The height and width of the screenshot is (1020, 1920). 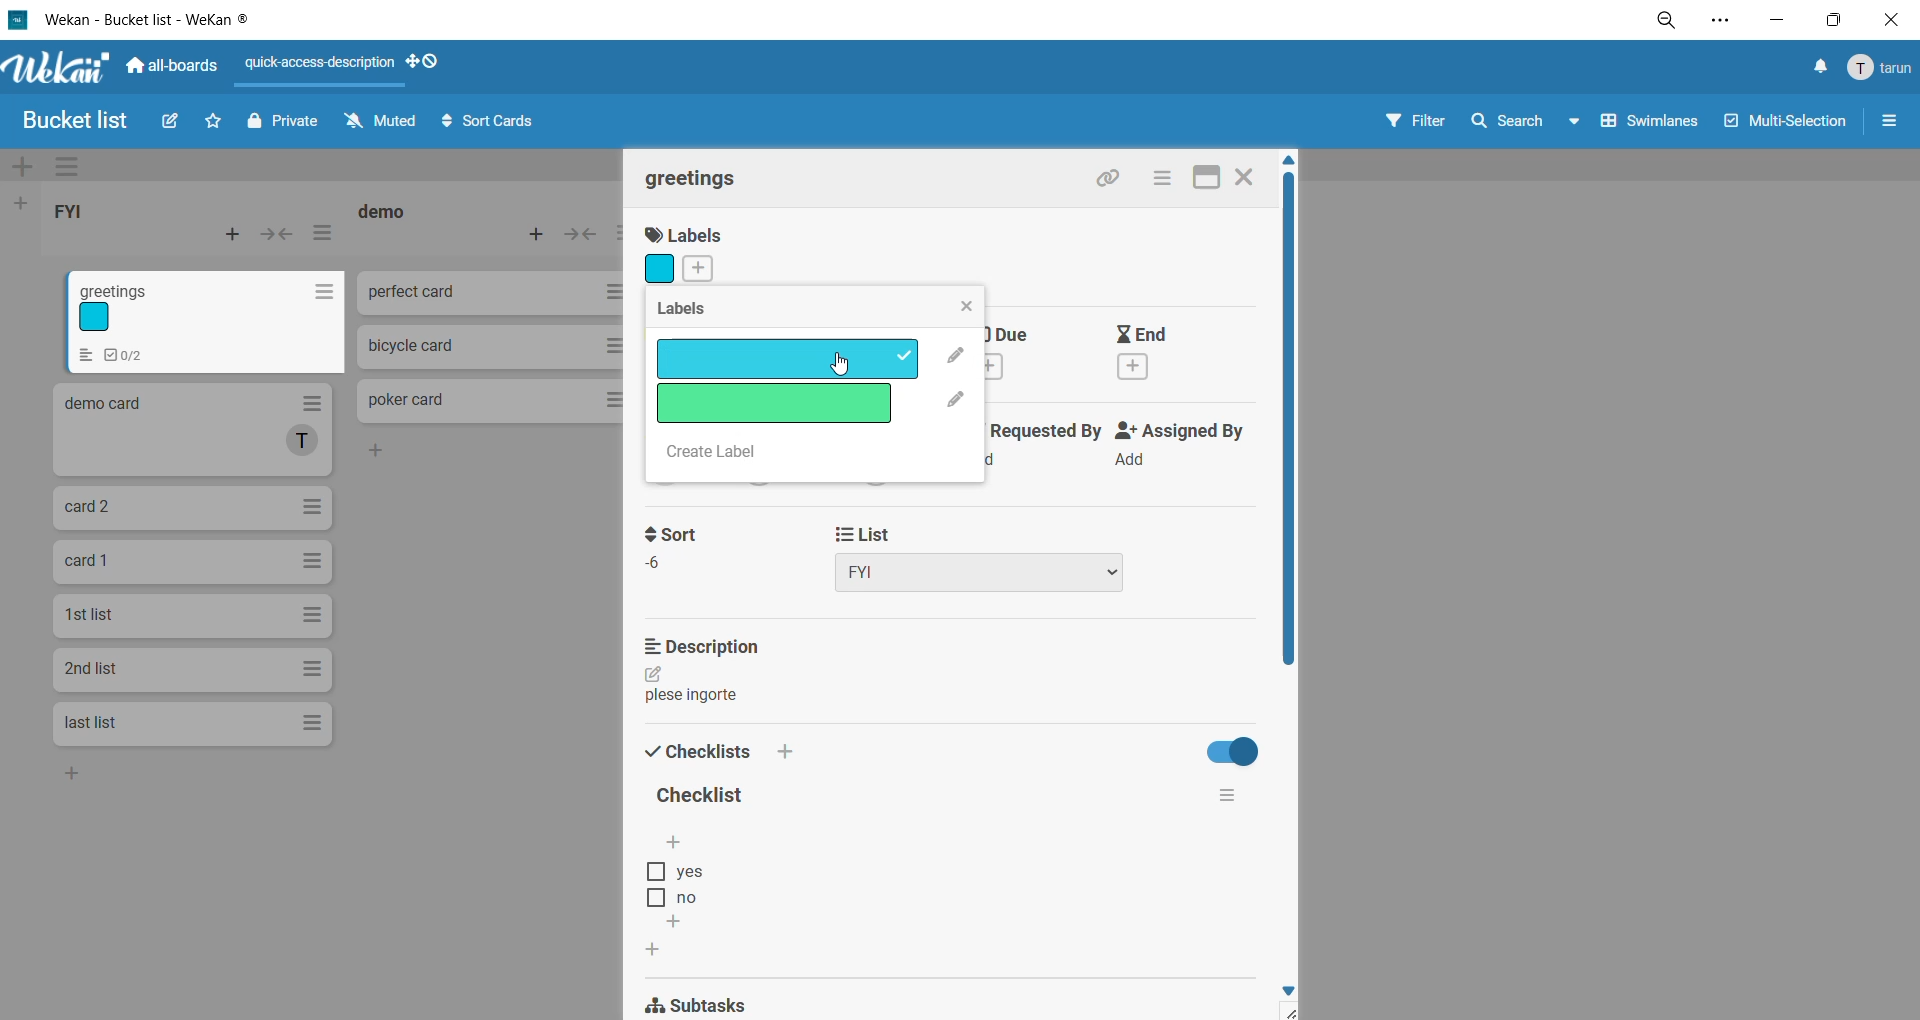 I want to click on card 1, so click(x=197, y=563).